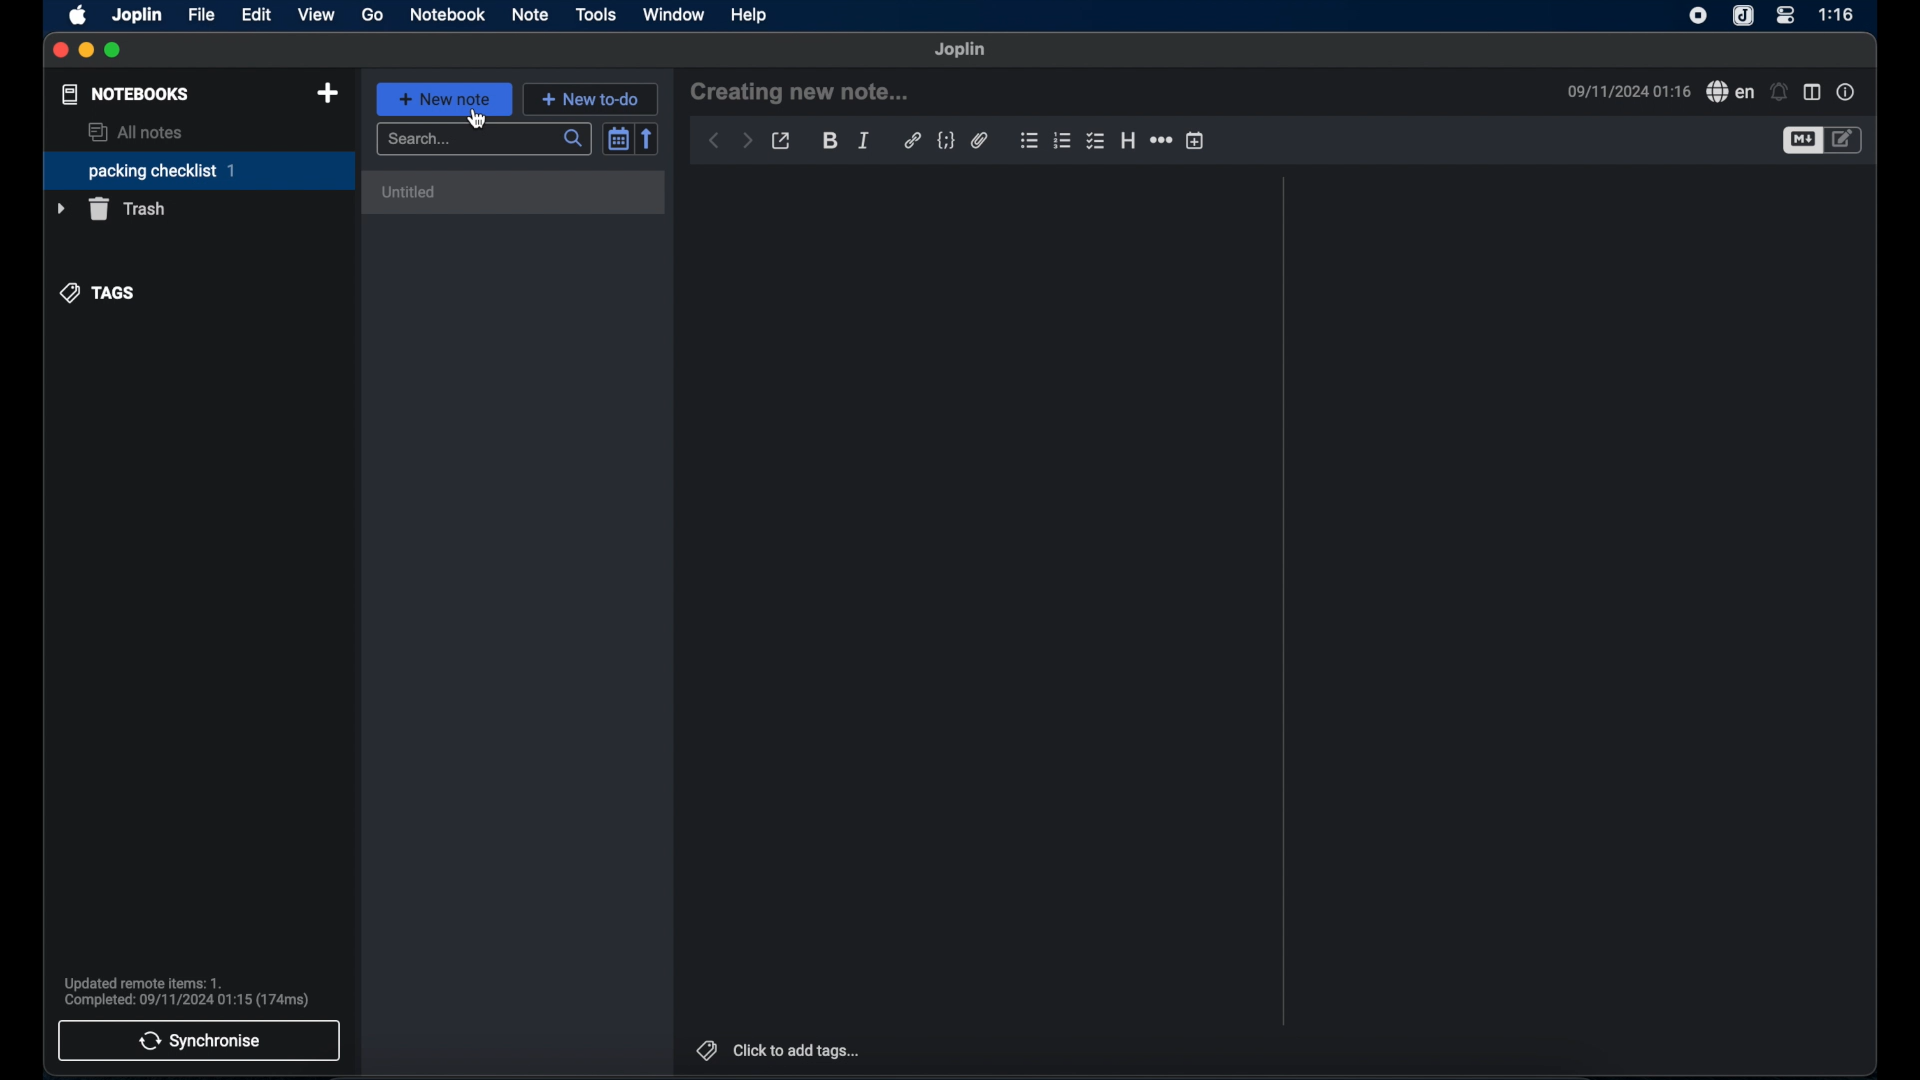 The height and width of the screenshot is (1080, 1920). I want to click on new to do, so click(591, 98).